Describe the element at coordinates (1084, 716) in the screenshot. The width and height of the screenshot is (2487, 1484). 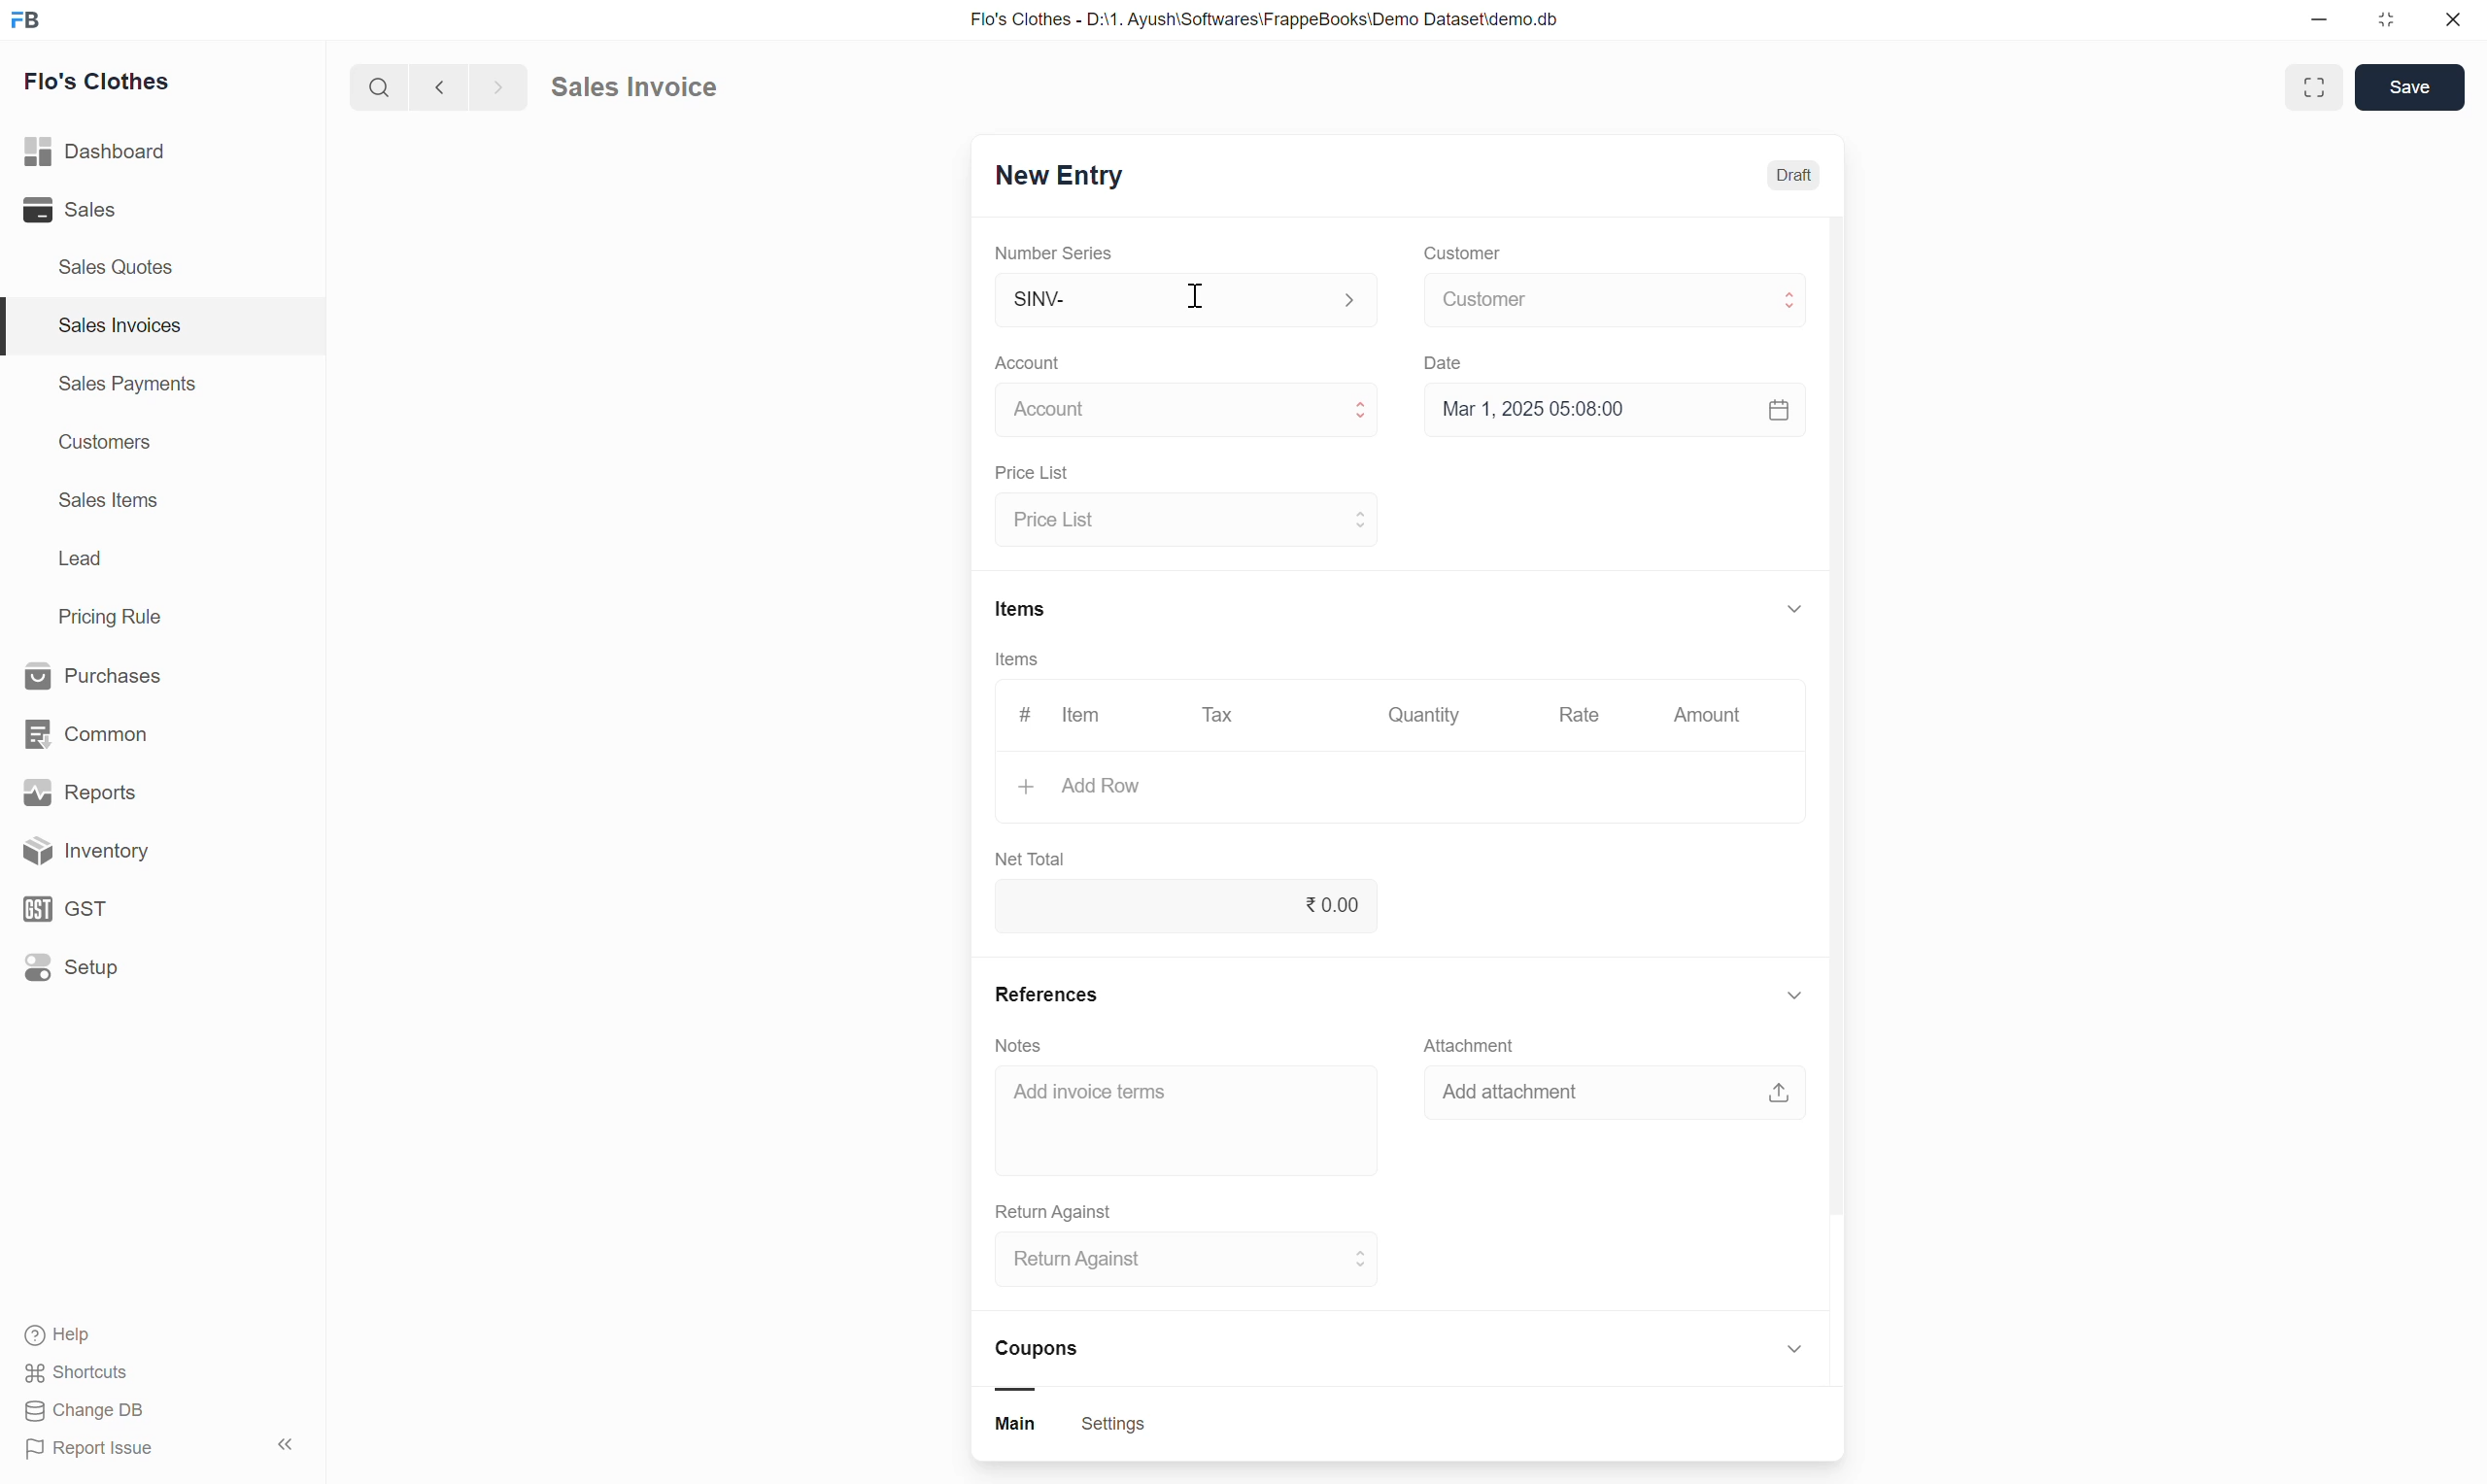
I see `Item` at that location.